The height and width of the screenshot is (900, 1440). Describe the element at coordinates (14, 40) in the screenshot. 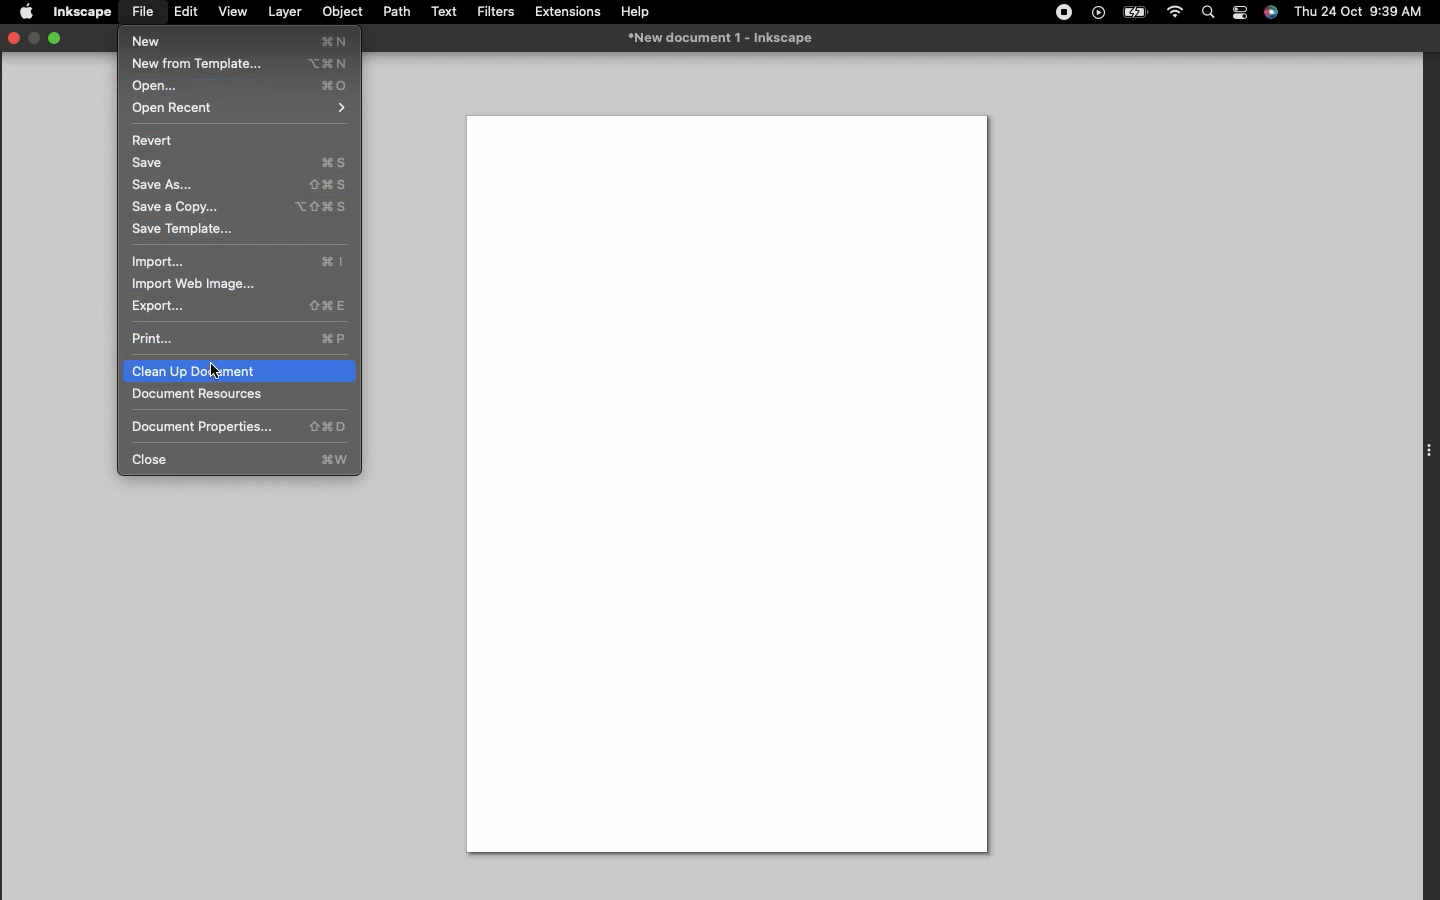

I see `Close` at that location.